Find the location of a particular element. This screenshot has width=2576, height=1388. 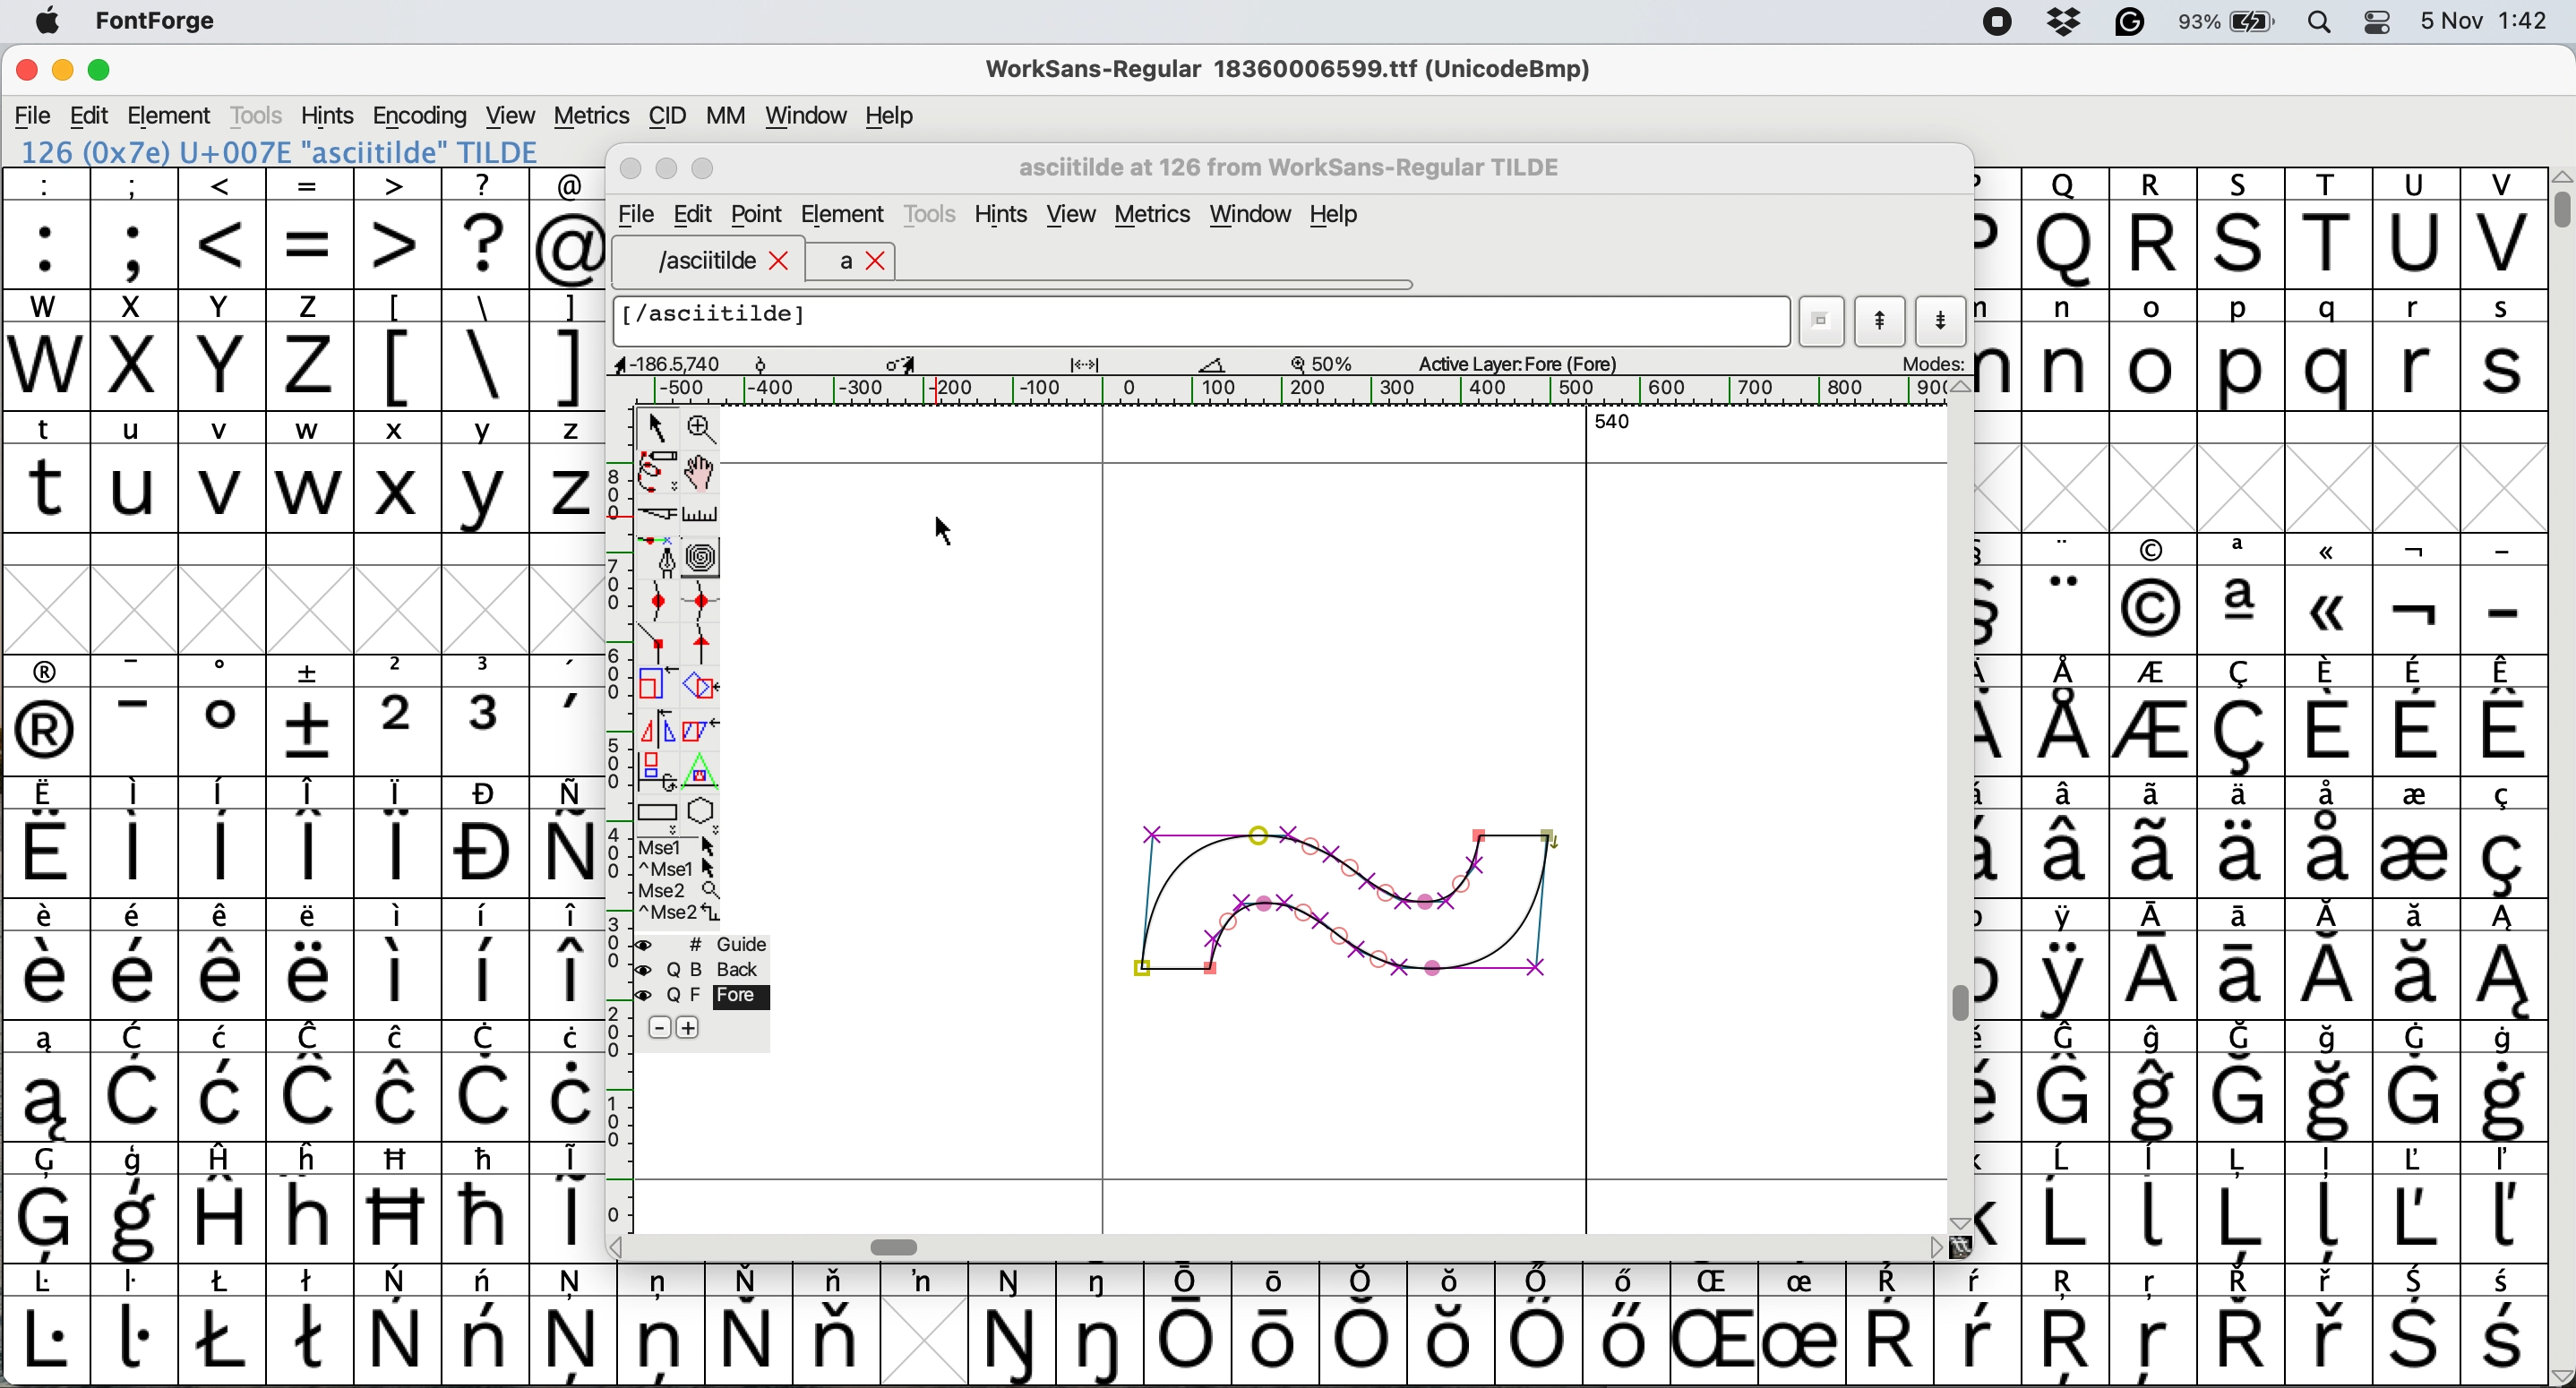

symbol is located at coordinates (2157, 1082).